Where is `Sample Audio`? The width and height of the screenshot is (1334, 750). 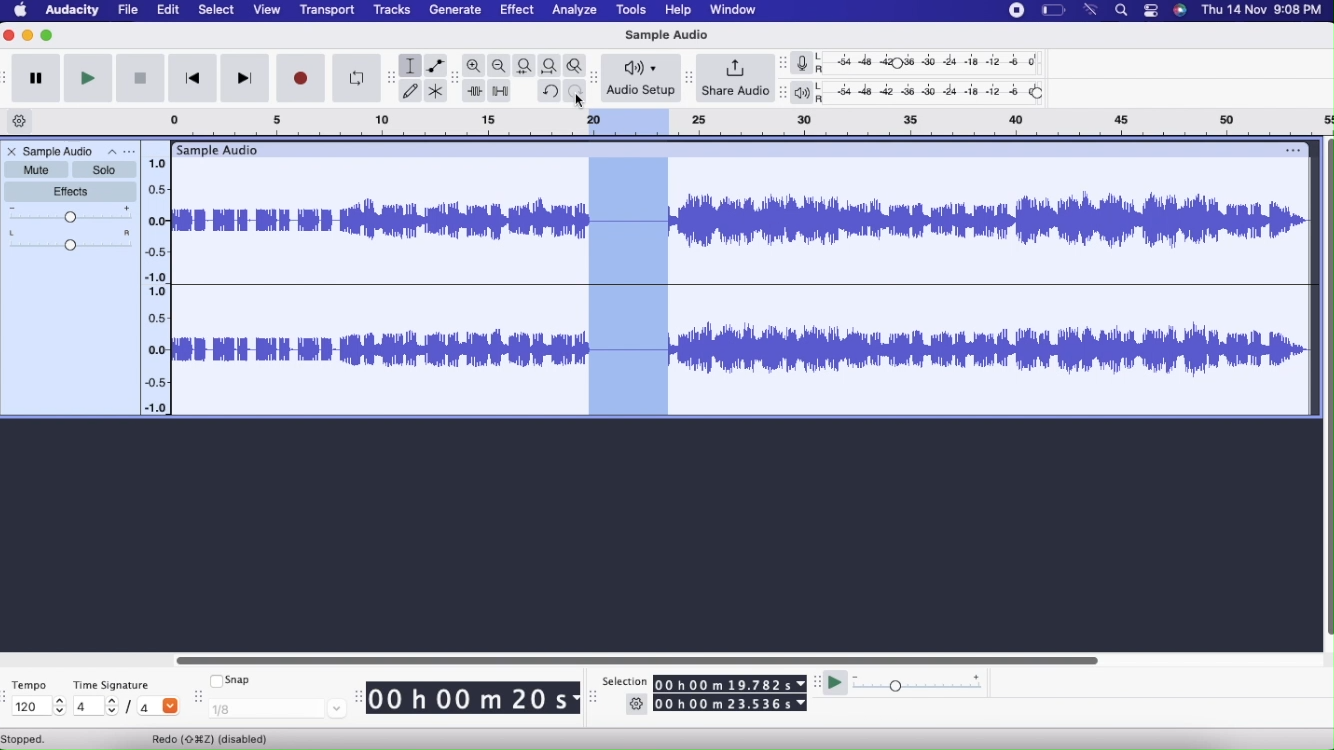 Sample Audio is located at coordinates (60, 152).